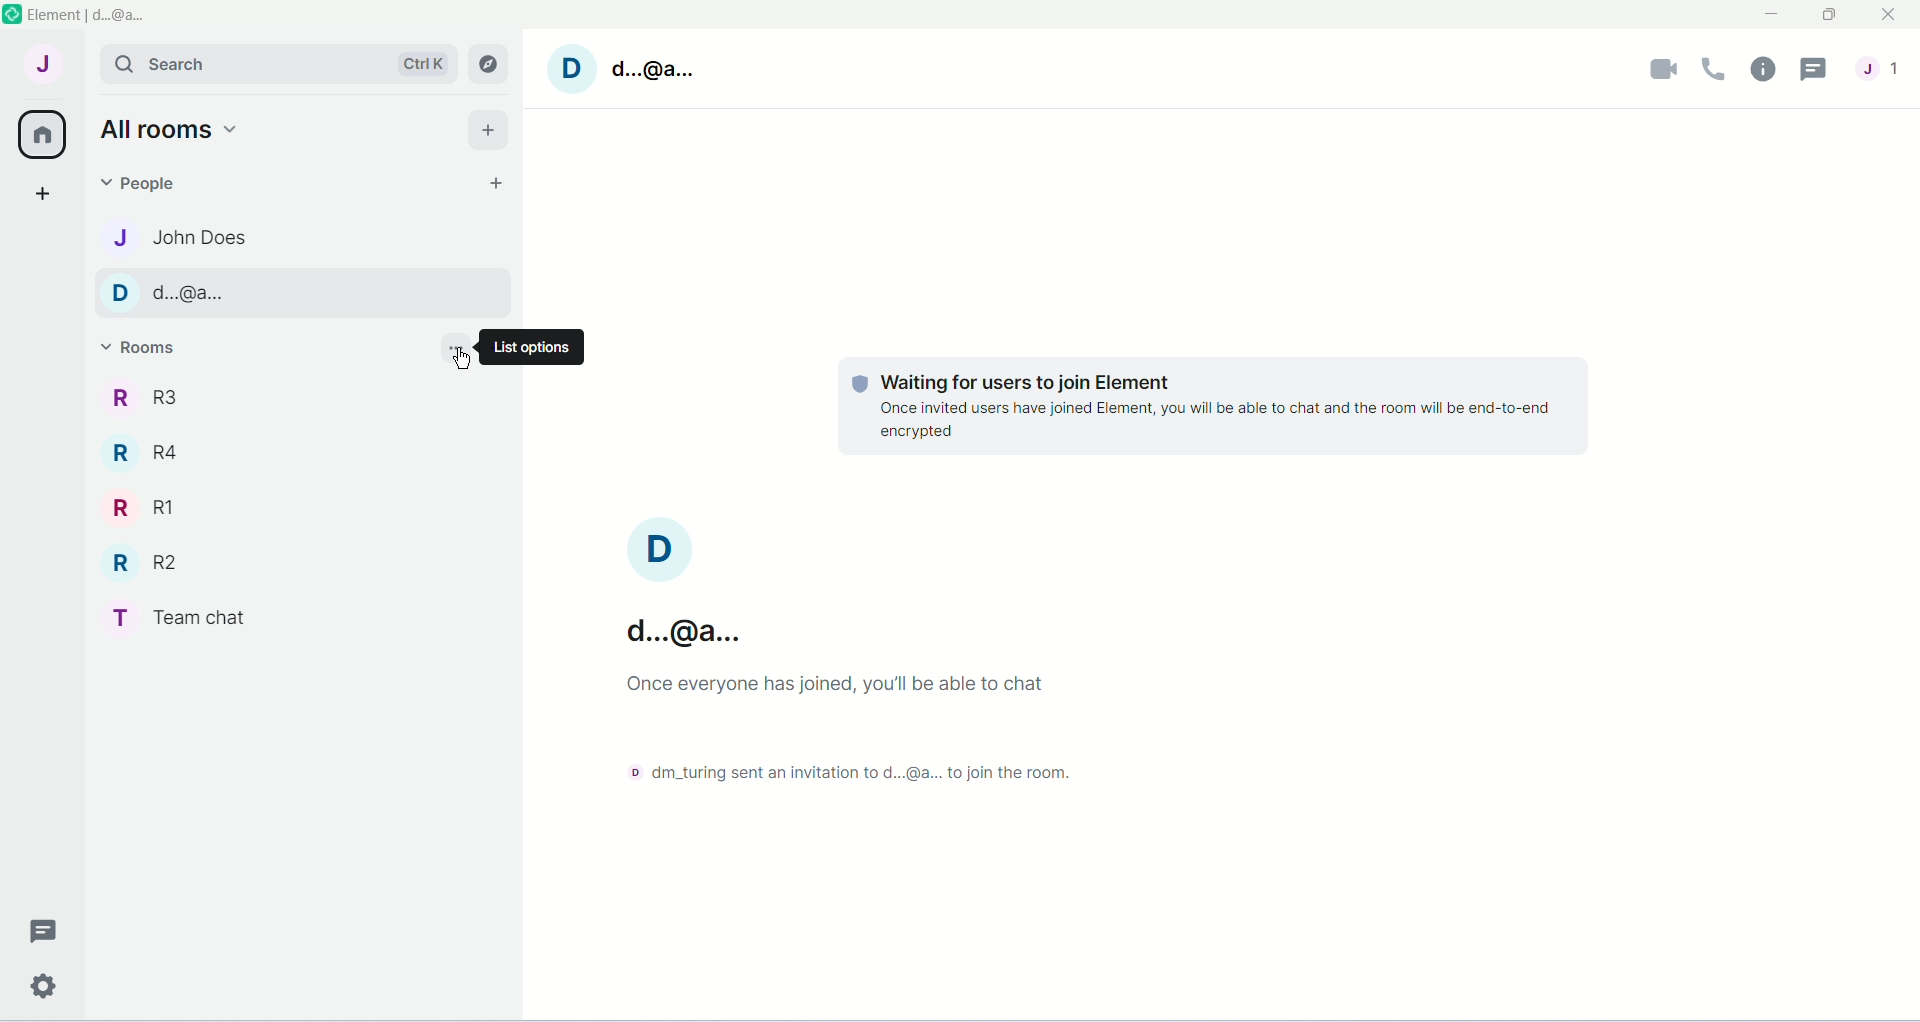 The width and height of the screenshot is (1920, 1022). I want to click on cursor, so click(461, 365).